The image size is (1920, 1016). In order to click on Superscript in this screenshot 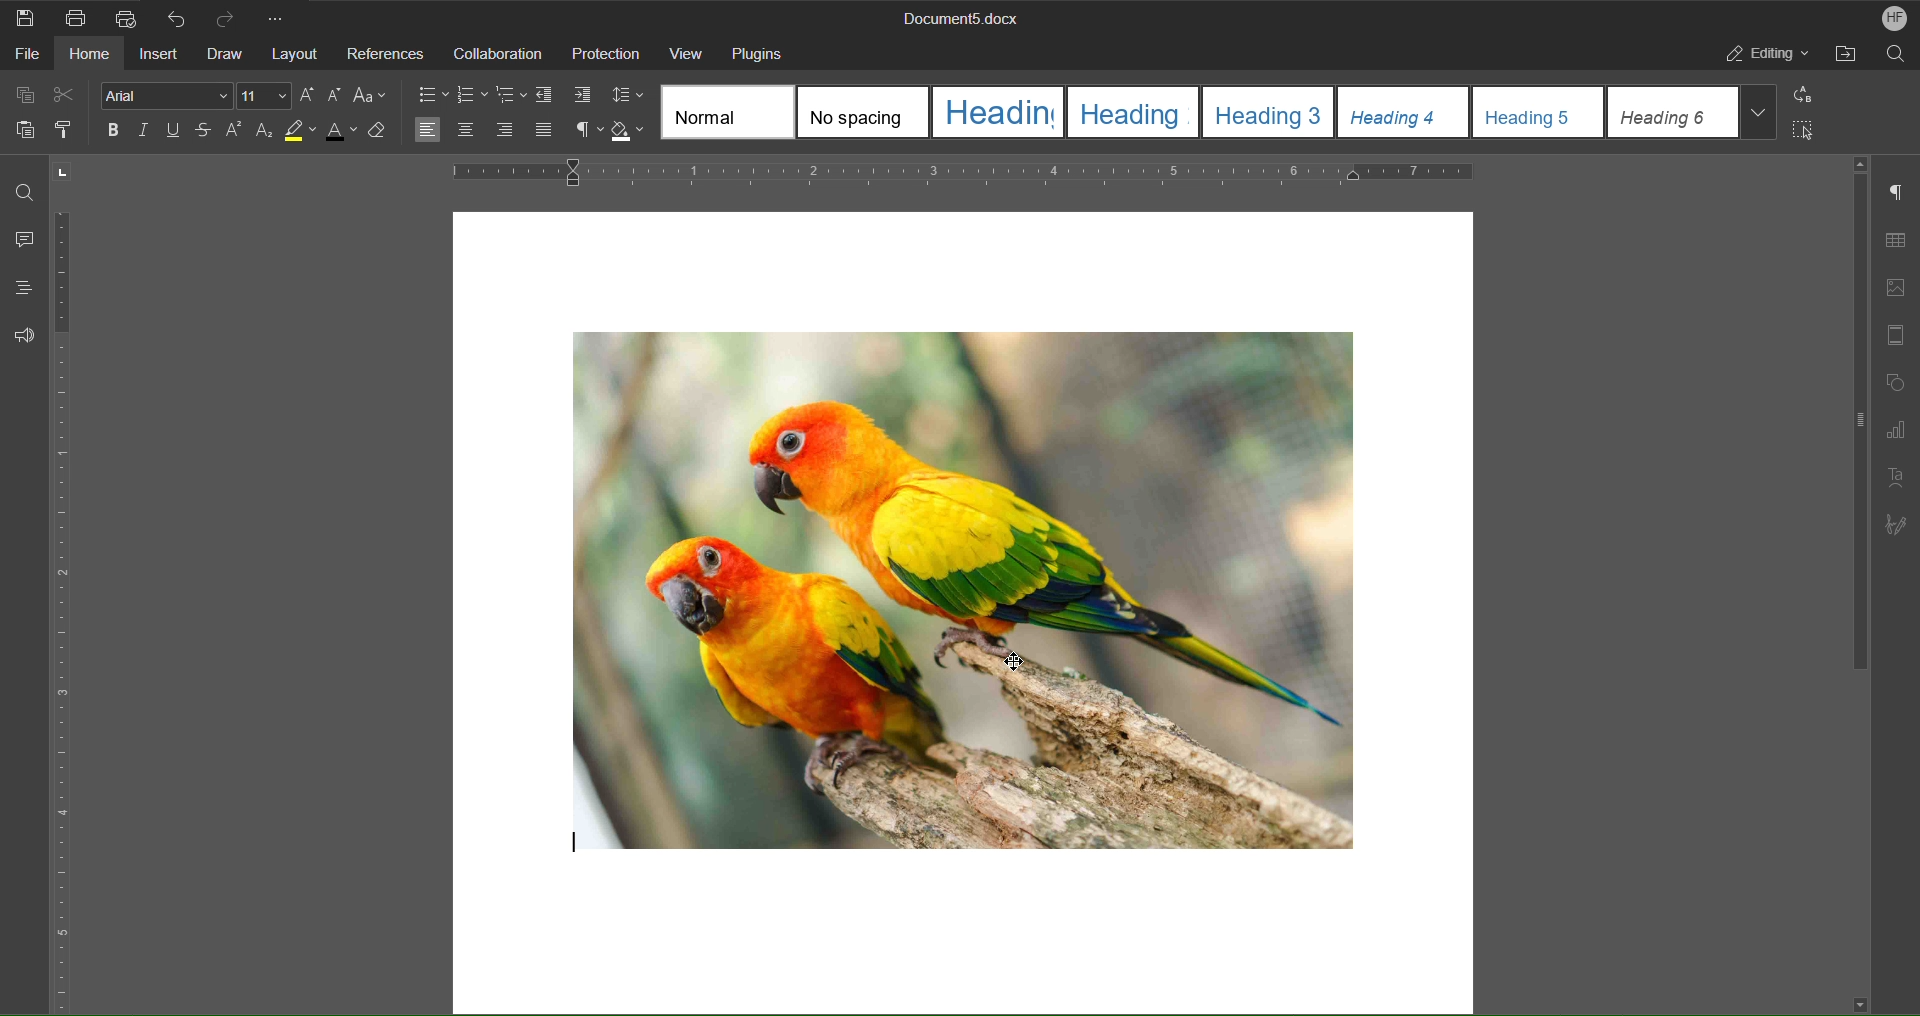, I will do `click(234, 133)`.